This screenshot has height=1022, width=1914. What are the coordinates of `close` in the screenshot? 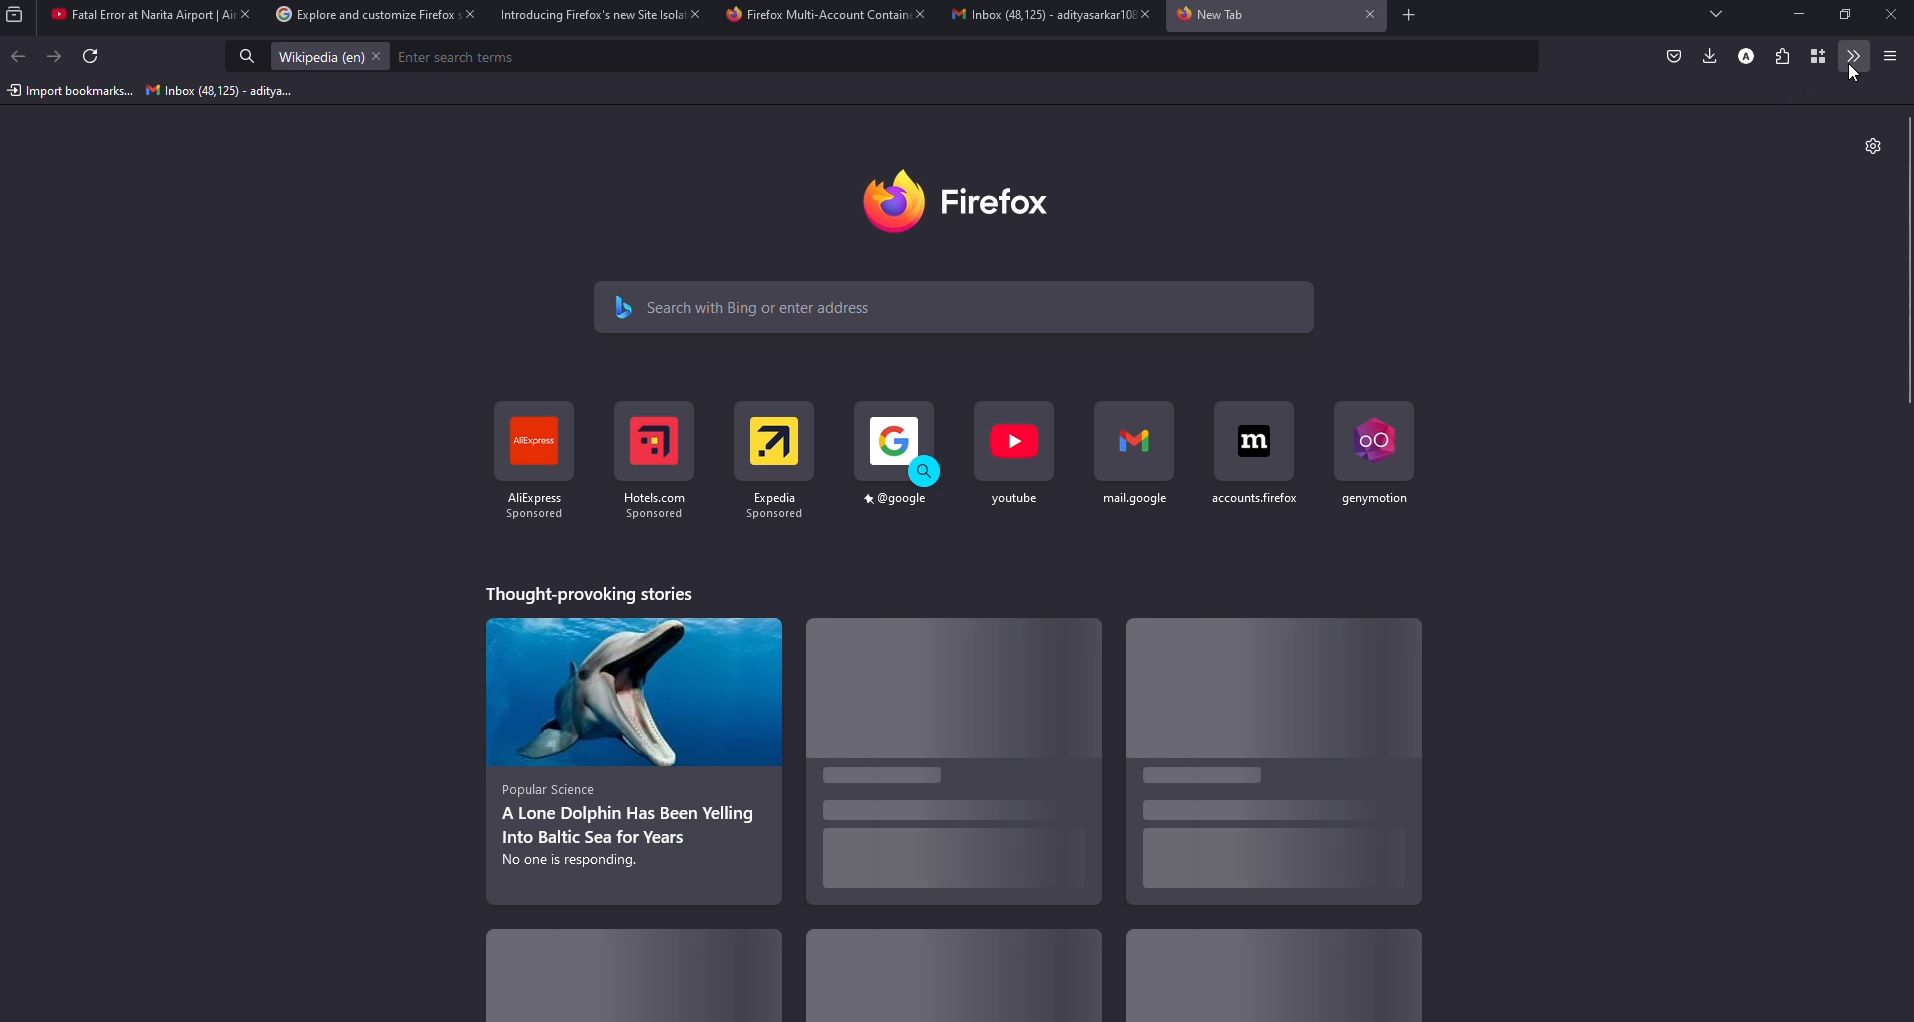 It's located at (464, 15).